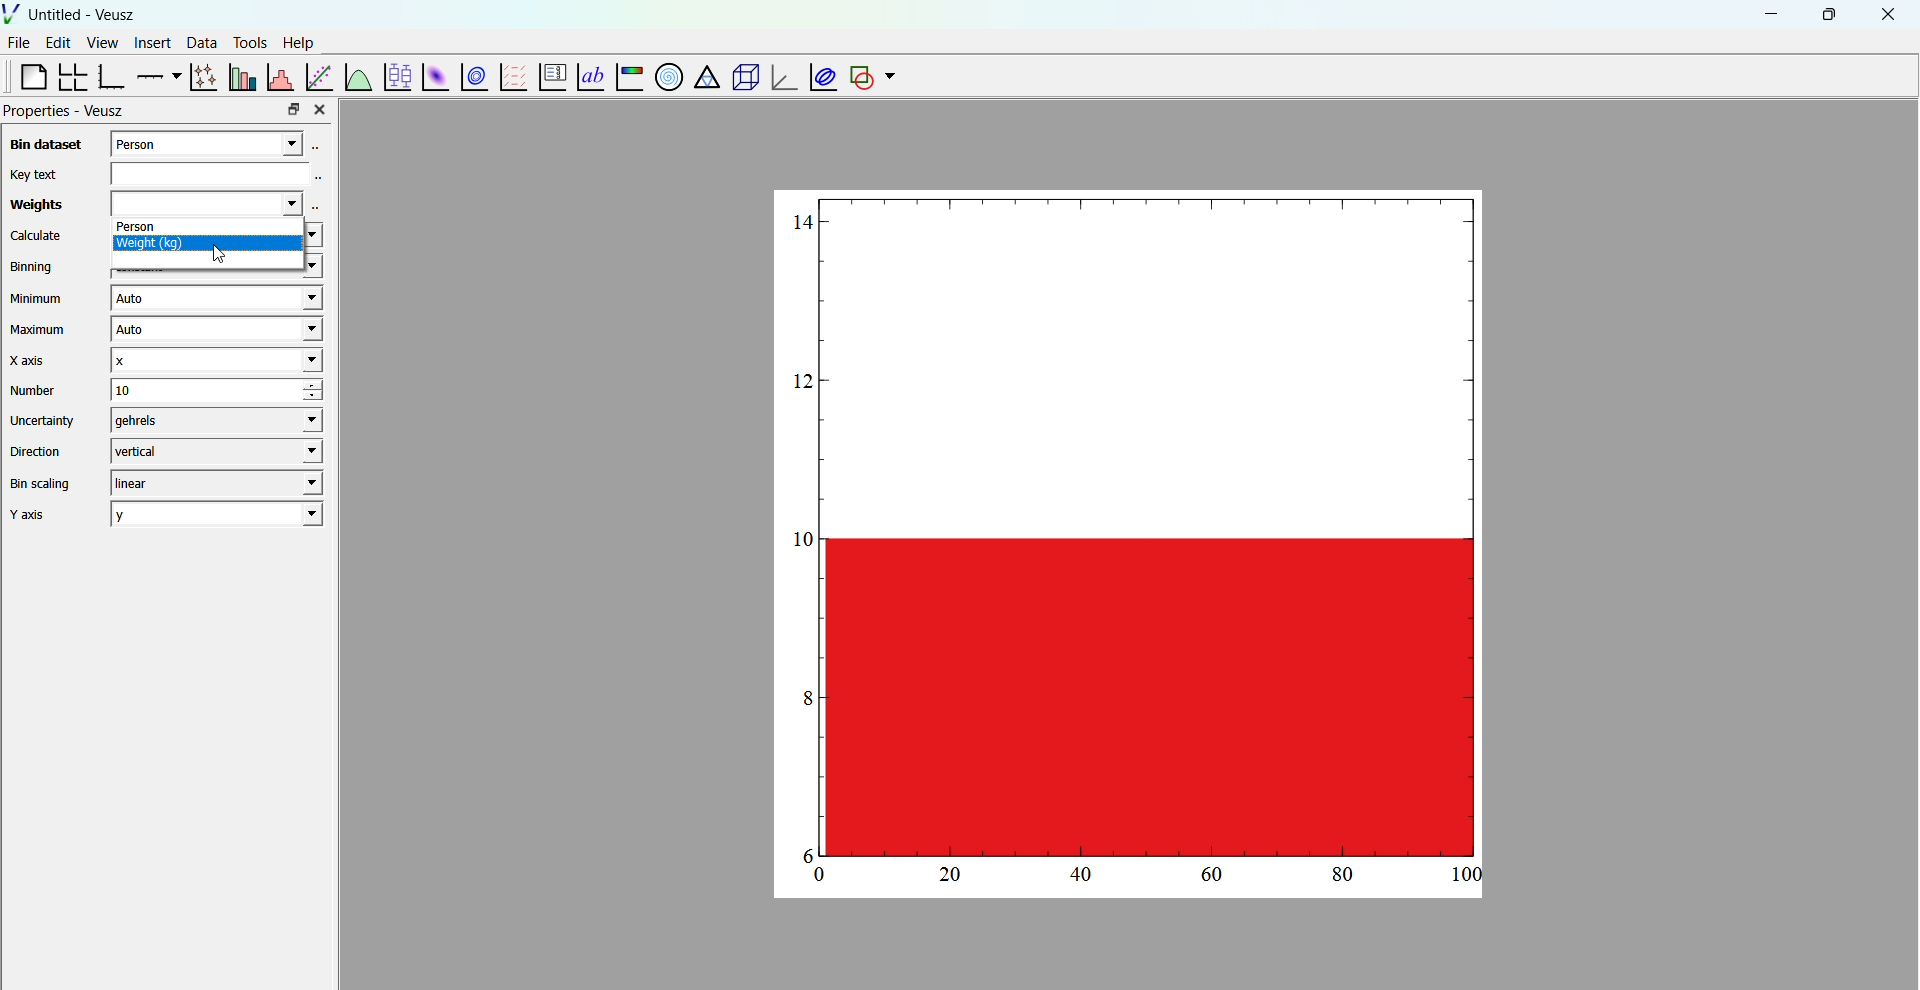 Image resolution: width=1920 pixels, height=990 pixels. What do you see at coordinates (208, 248) in the screenshot?
I see `Weight (kg)` at bounding box center [208, 248].